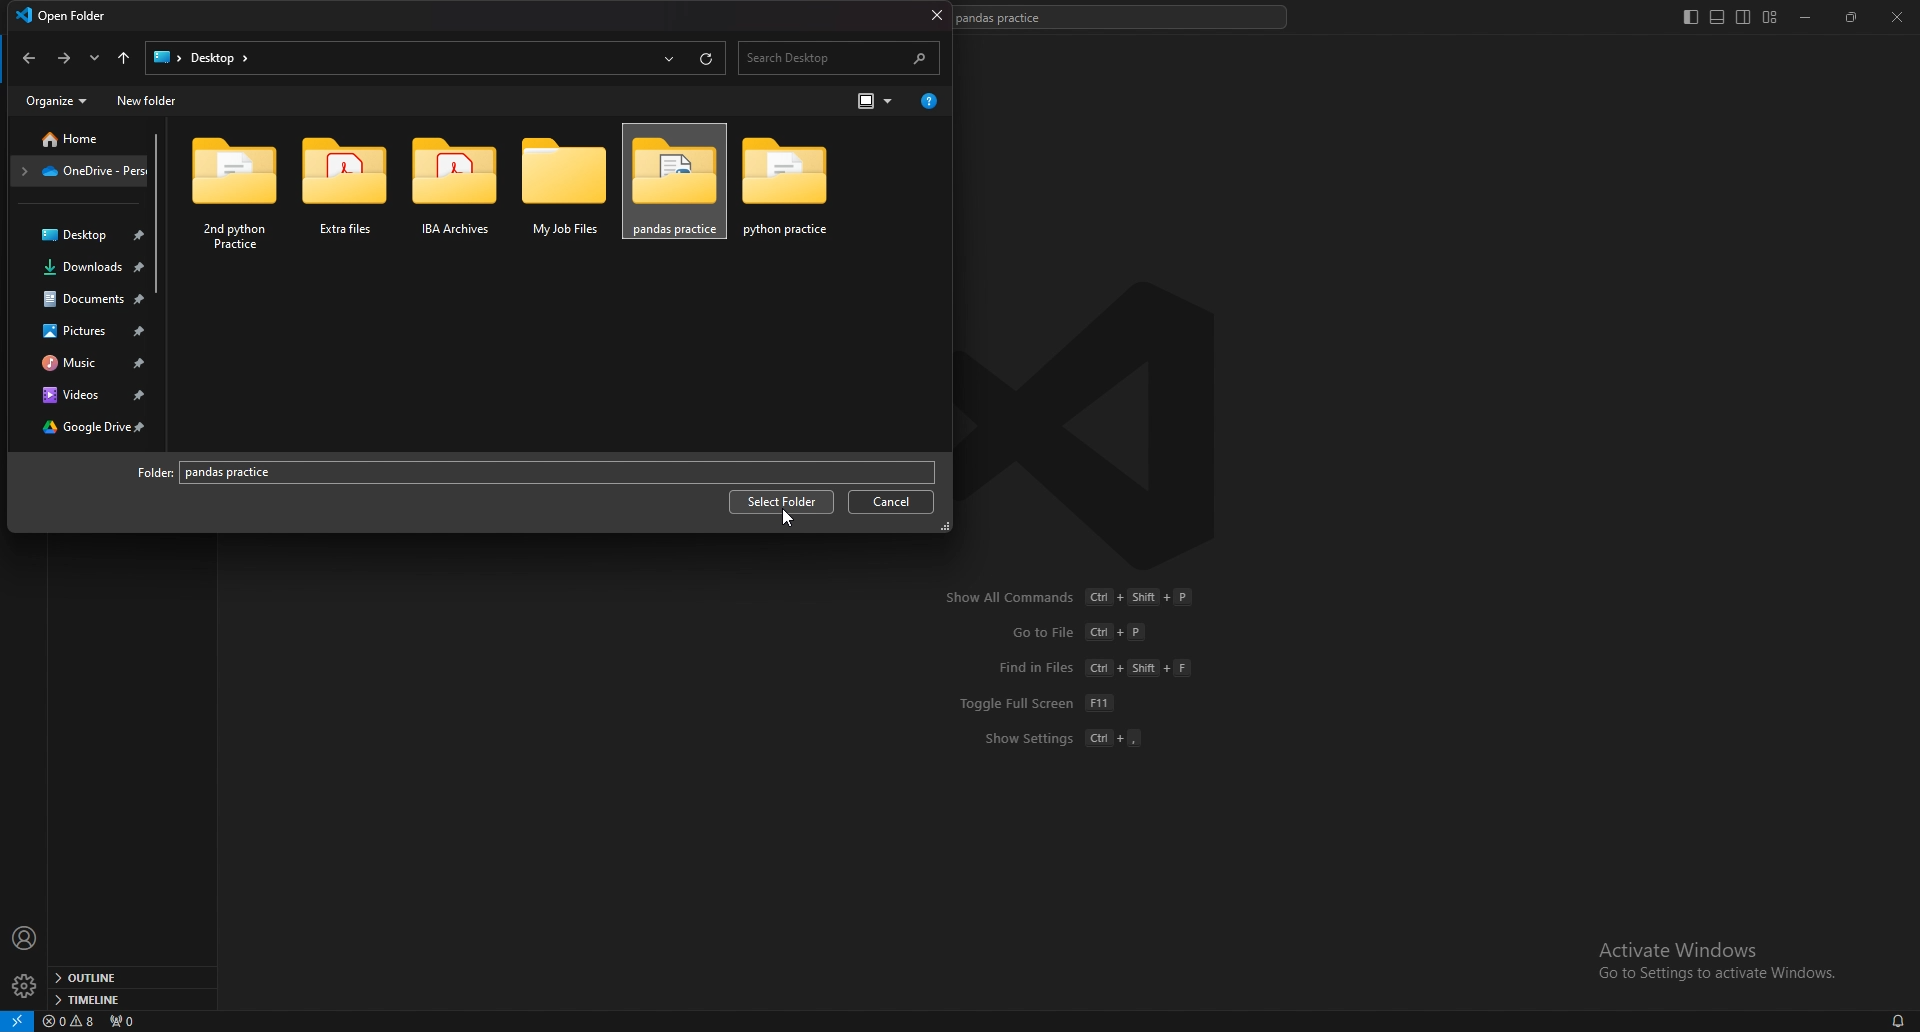 This screenshot has height=1032, width=1920. What do you see at coordinates (179, 669) in the screenshot?
I see `exit` at bounding box center [179, 669].